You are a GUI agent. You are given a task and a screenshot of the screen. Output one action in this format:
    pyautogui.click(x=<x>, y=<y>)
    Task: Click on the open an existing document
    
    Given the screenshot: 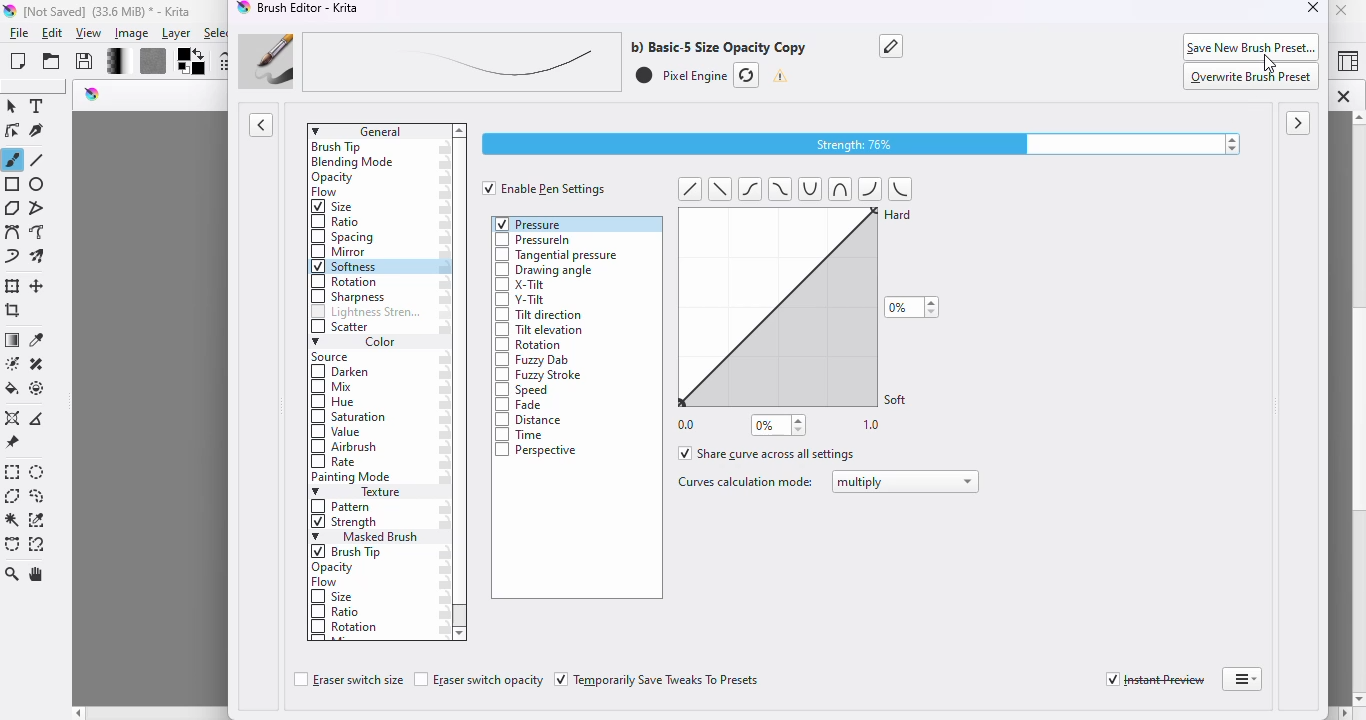 What is the action you would take?
    pyautogui.click(x=52, y=61)
    